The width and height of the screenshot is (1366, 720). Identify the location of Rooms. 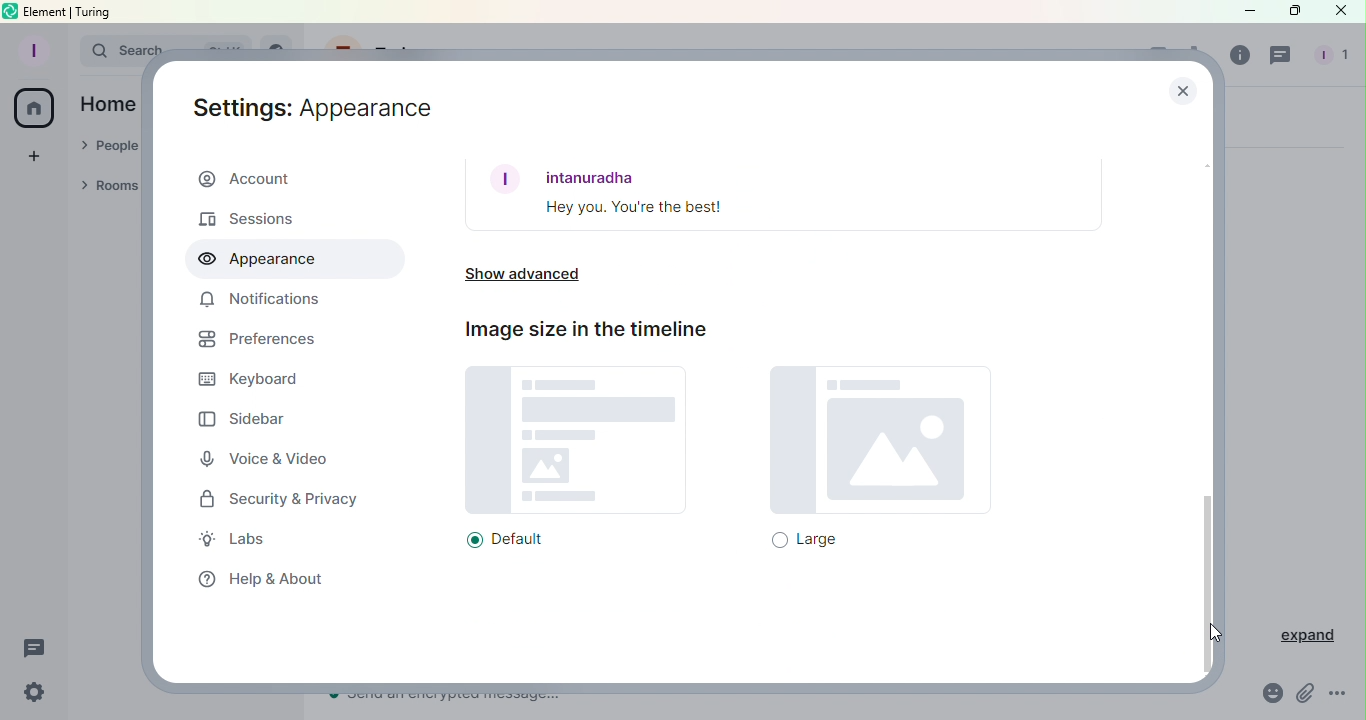
(112, 188).